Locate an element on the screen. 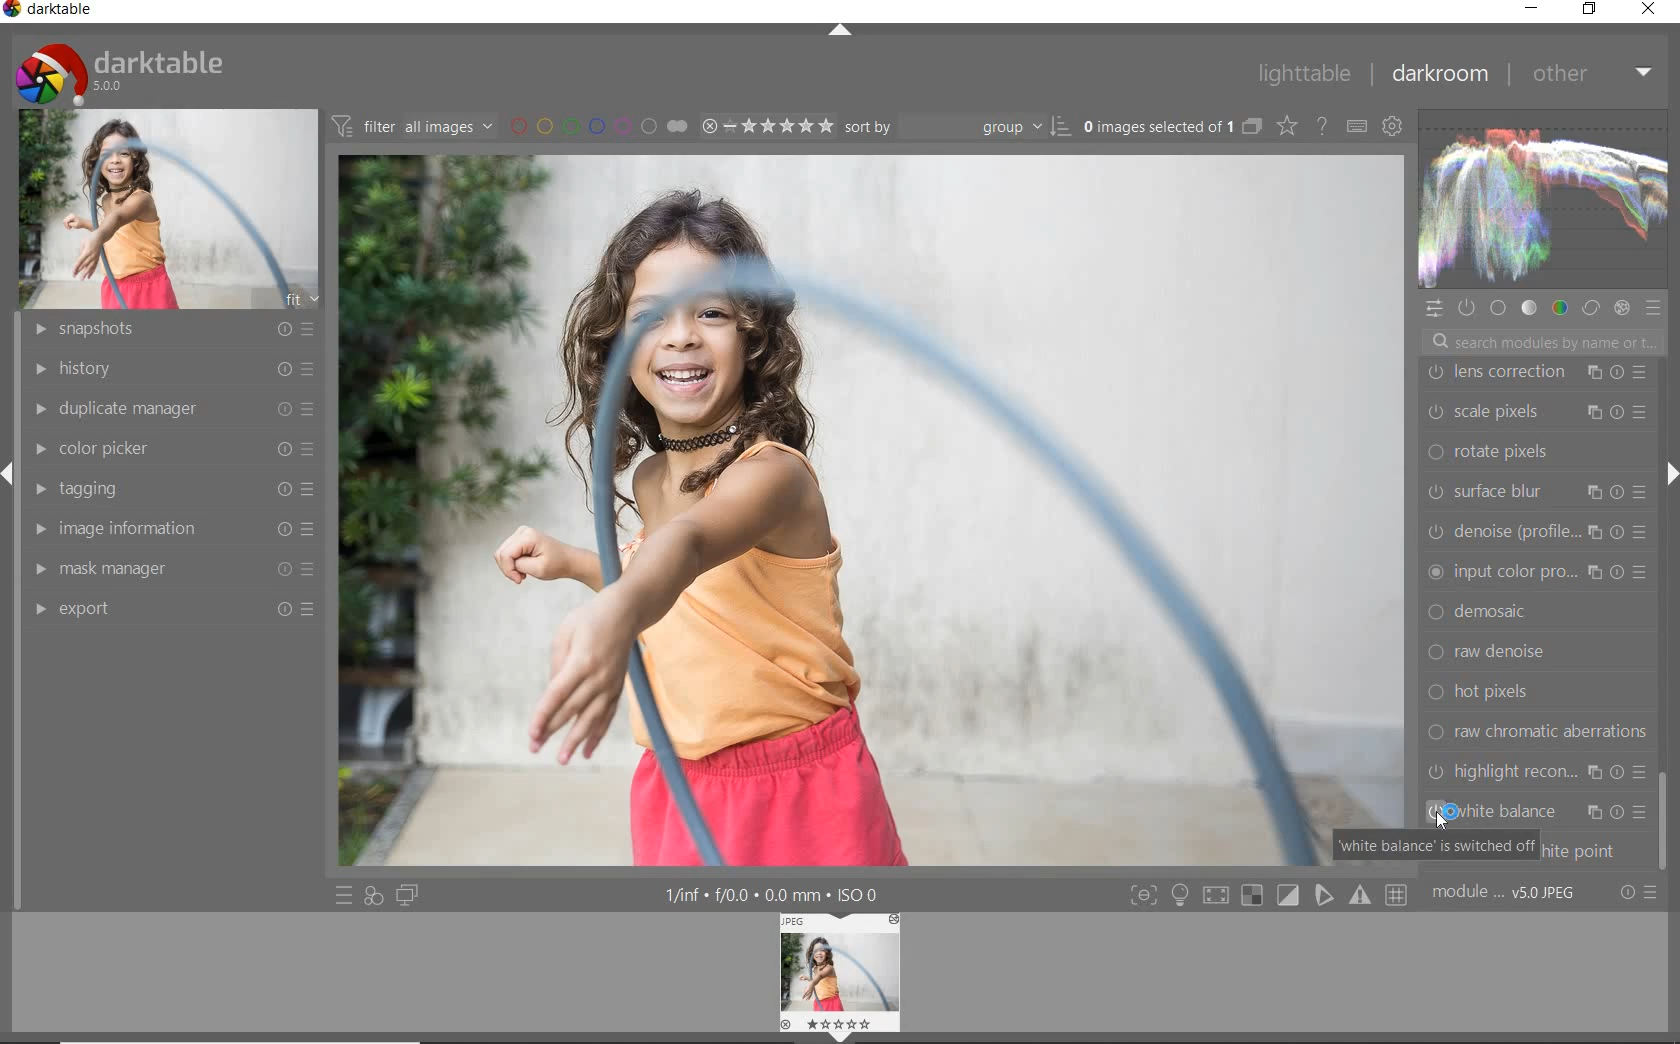 The height and width of the screenshot is (1044, 1680). expand / collapse is located at coordinates (838, 34).